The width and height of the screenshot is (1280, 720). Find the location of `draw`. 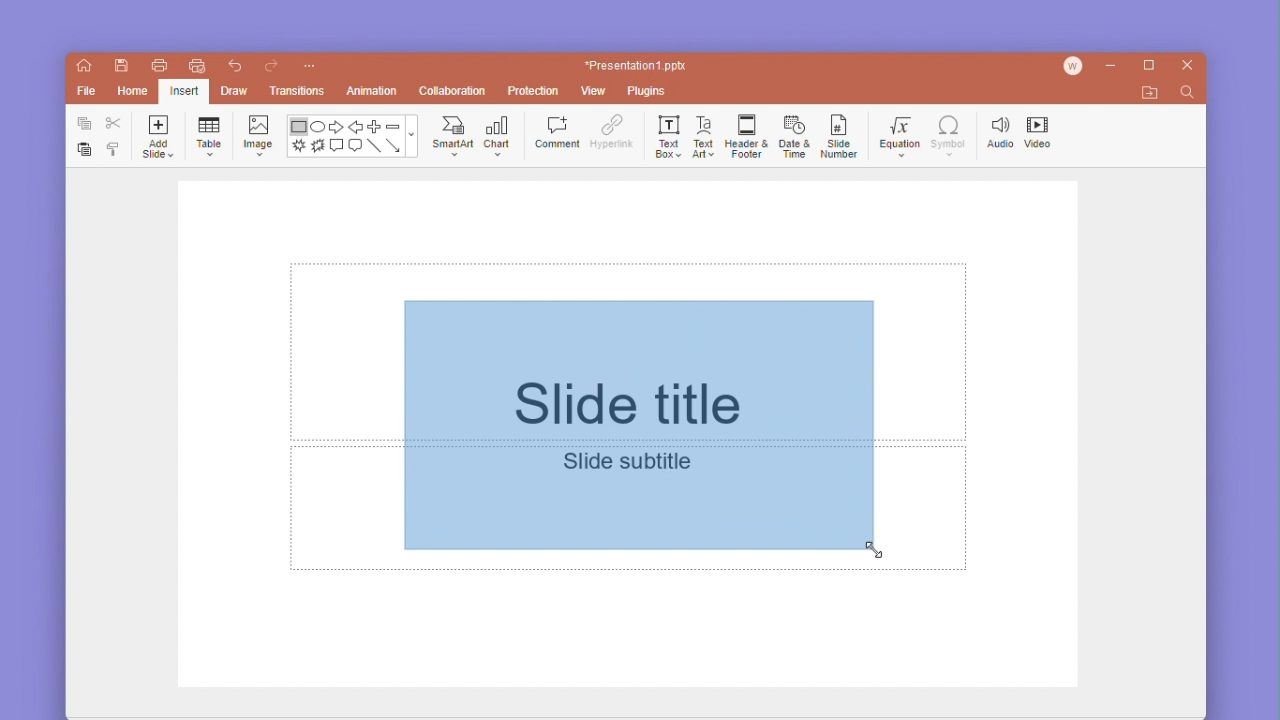

draw is located at coordinates (235, 89).